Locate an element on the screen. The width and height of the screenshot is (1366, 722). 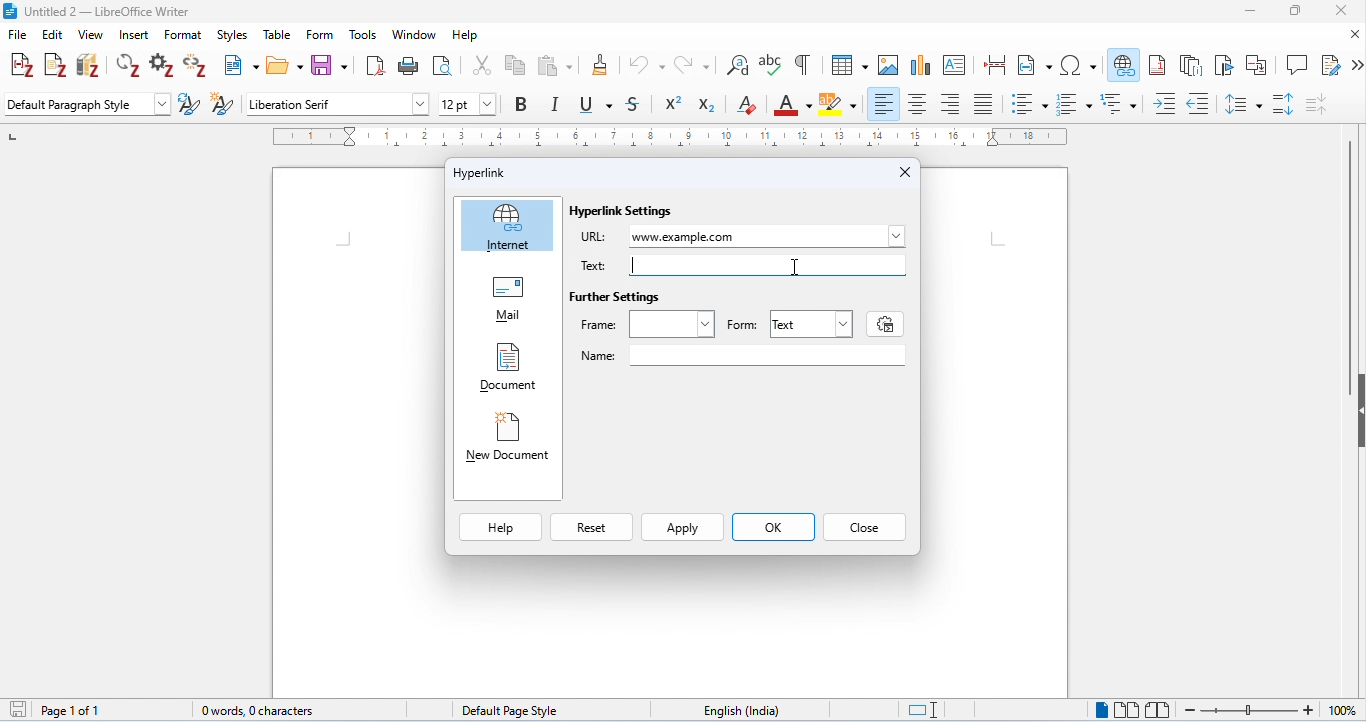
tools is located at coordinates (364, 34).